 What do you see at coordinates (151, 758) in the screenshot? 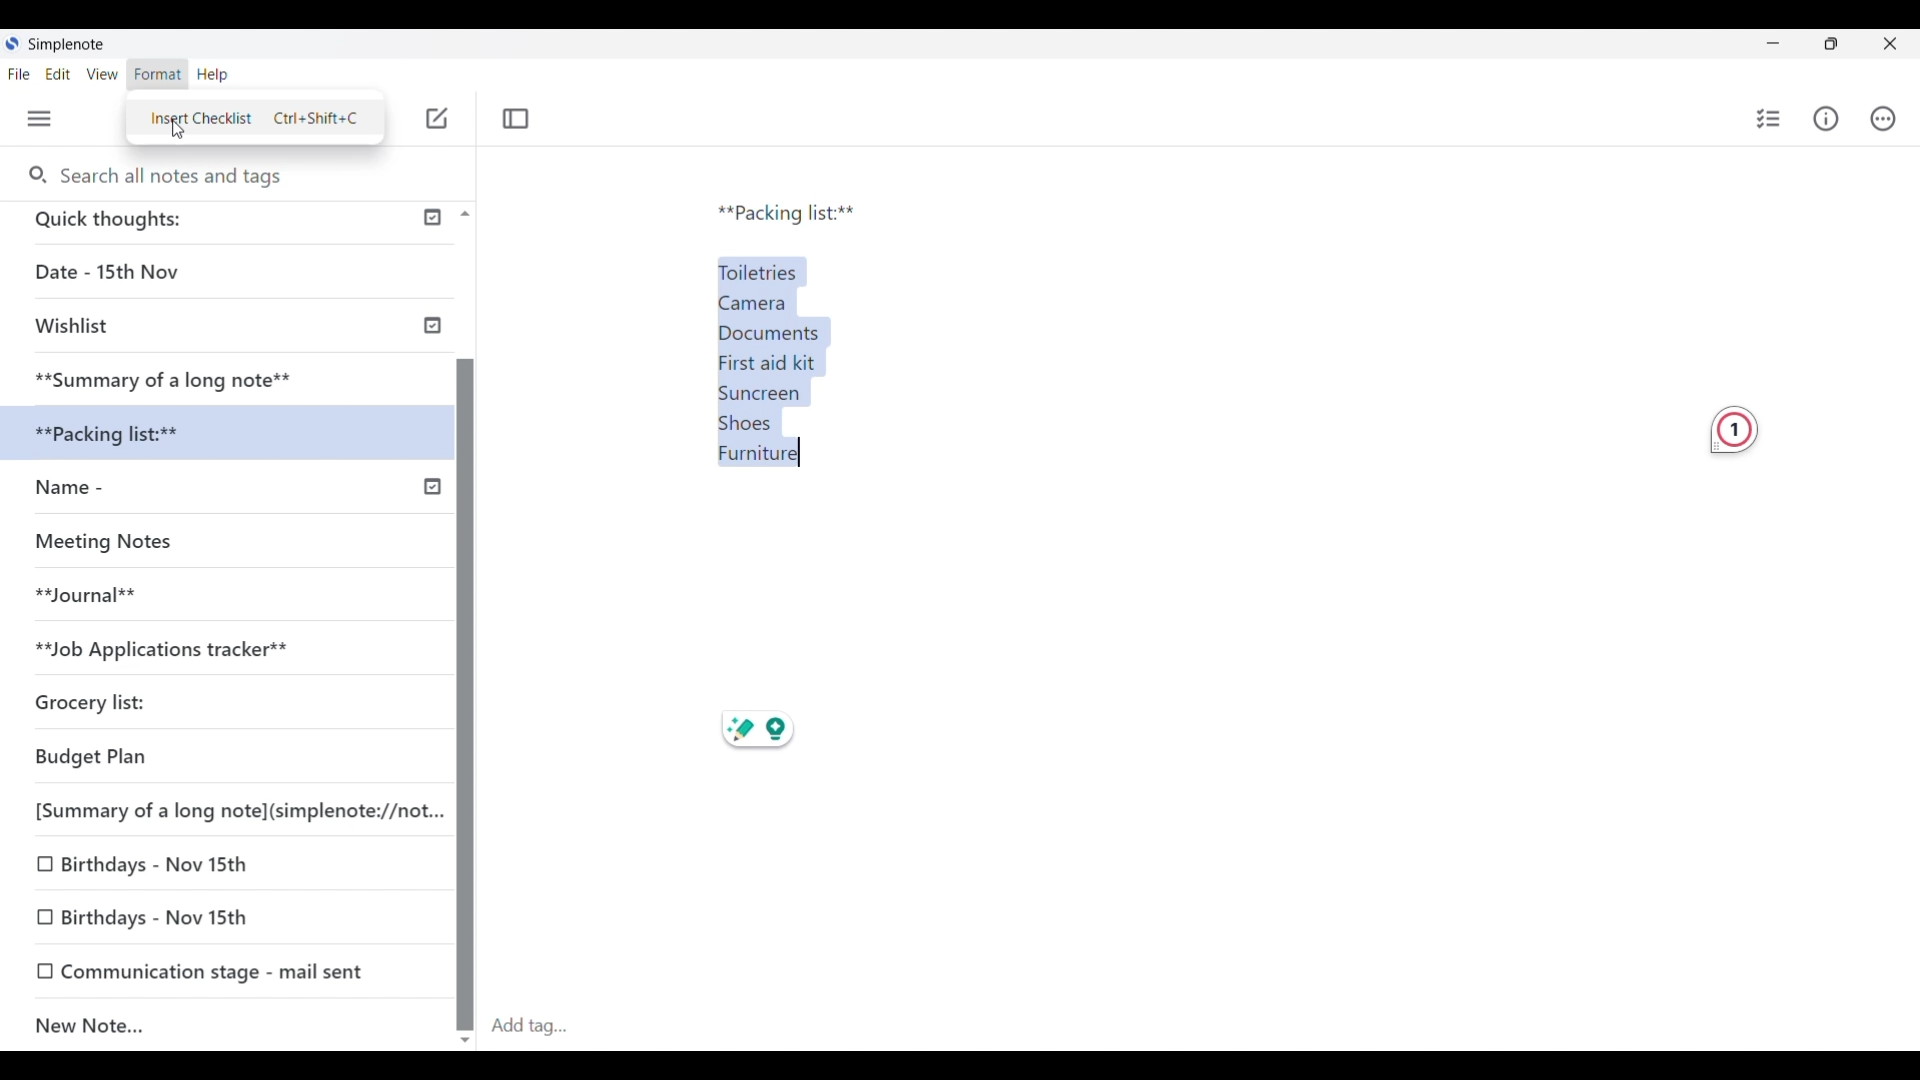
I see `Budget Plan` at bounding box center [151, 758].